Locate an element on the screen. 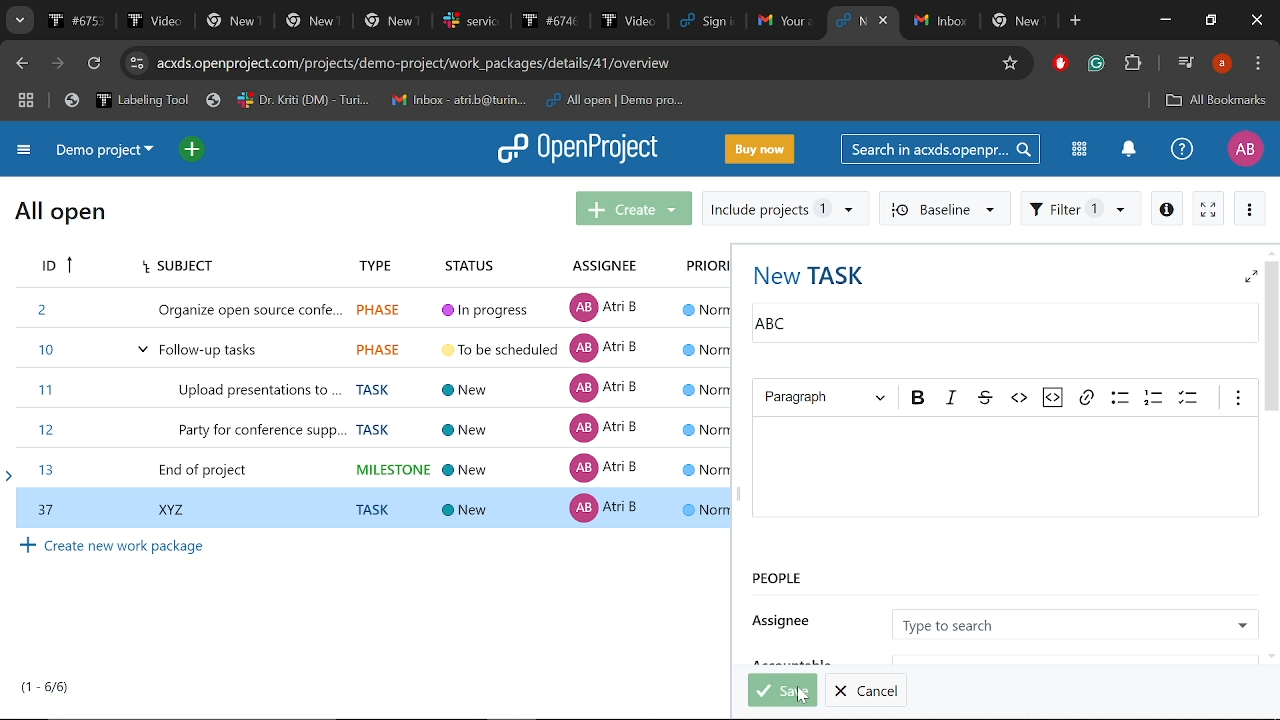 The image size is (1280, 720). Previous page is located at coordinates (19, 64).